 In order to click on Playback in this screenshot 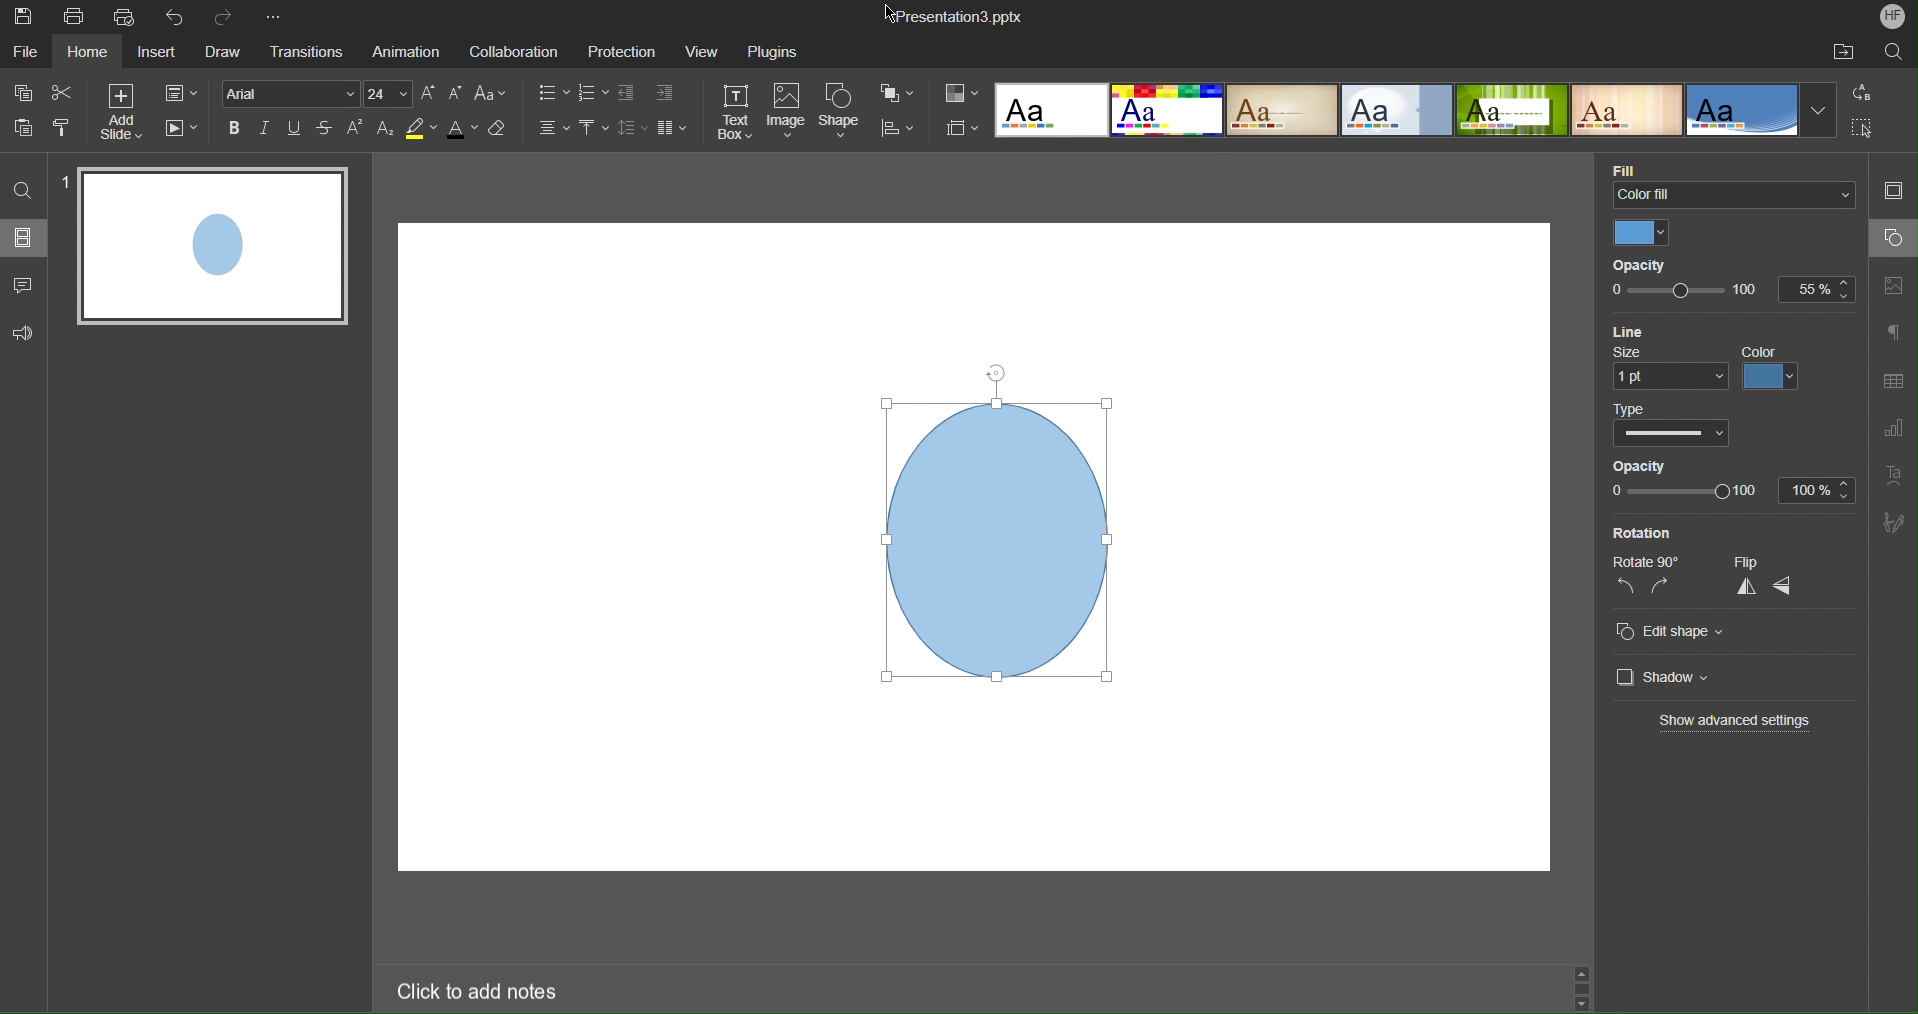, I will do `click(181, 130)`.